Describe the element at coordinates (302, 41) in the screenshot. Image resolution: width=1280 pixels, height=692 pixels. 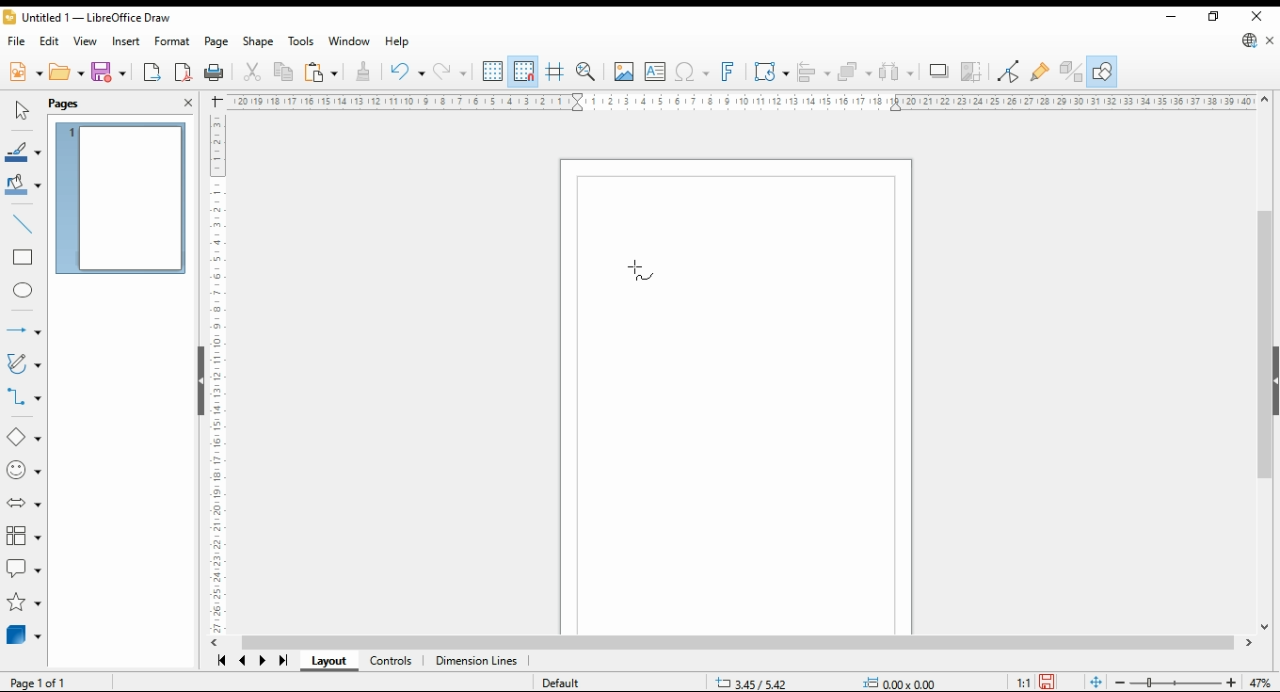
I see `tools` at that location.